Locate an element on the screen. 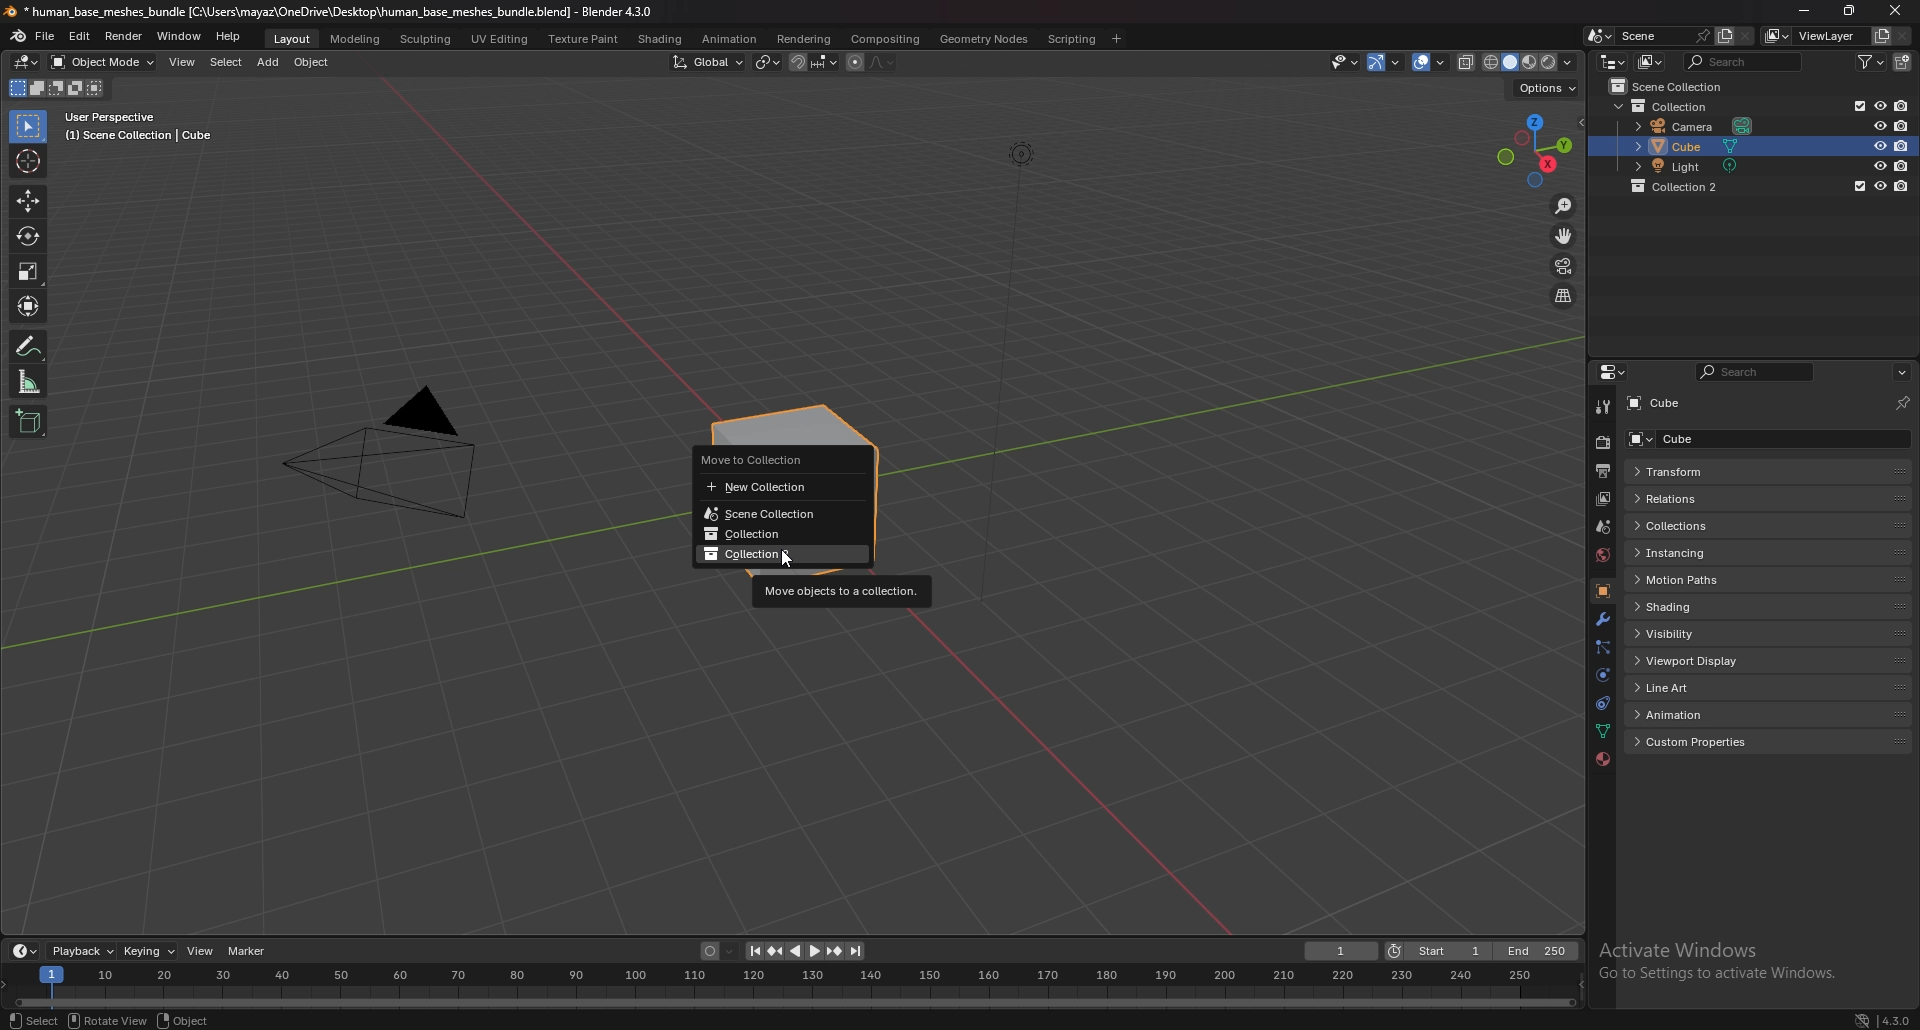 The width and height of the screenshot is (1920, 1030). proportional editing objects is located at coordinates (872, 63).